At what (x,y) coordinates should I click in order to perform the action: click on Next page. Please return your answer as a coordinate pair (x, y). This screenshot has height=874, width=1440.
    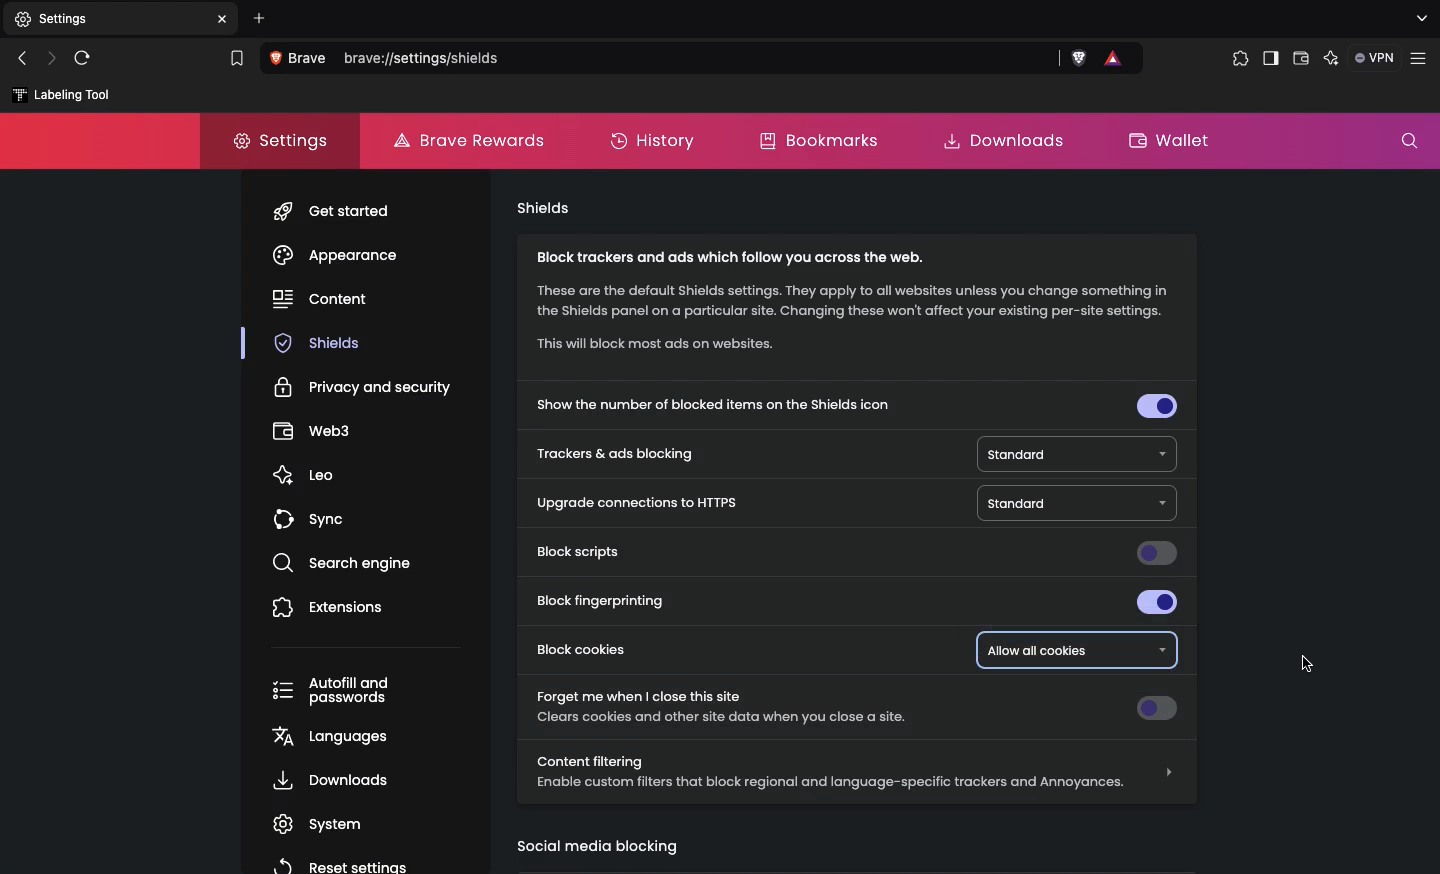
    Looking at the image, I should click on (50, 59).